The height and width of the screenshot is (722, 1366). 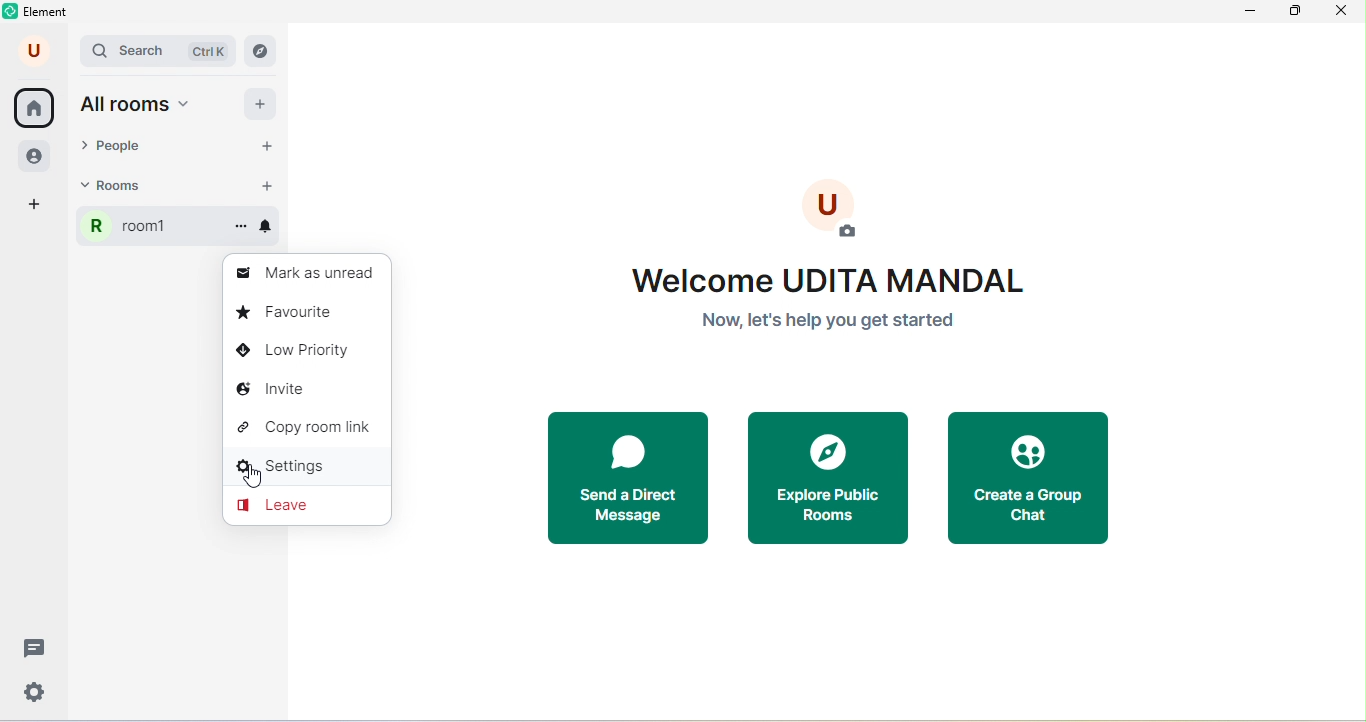 What do you see at coordinates (139, 106) in the screenshot?
I see `all rooms` at bounding box center [139, 106].